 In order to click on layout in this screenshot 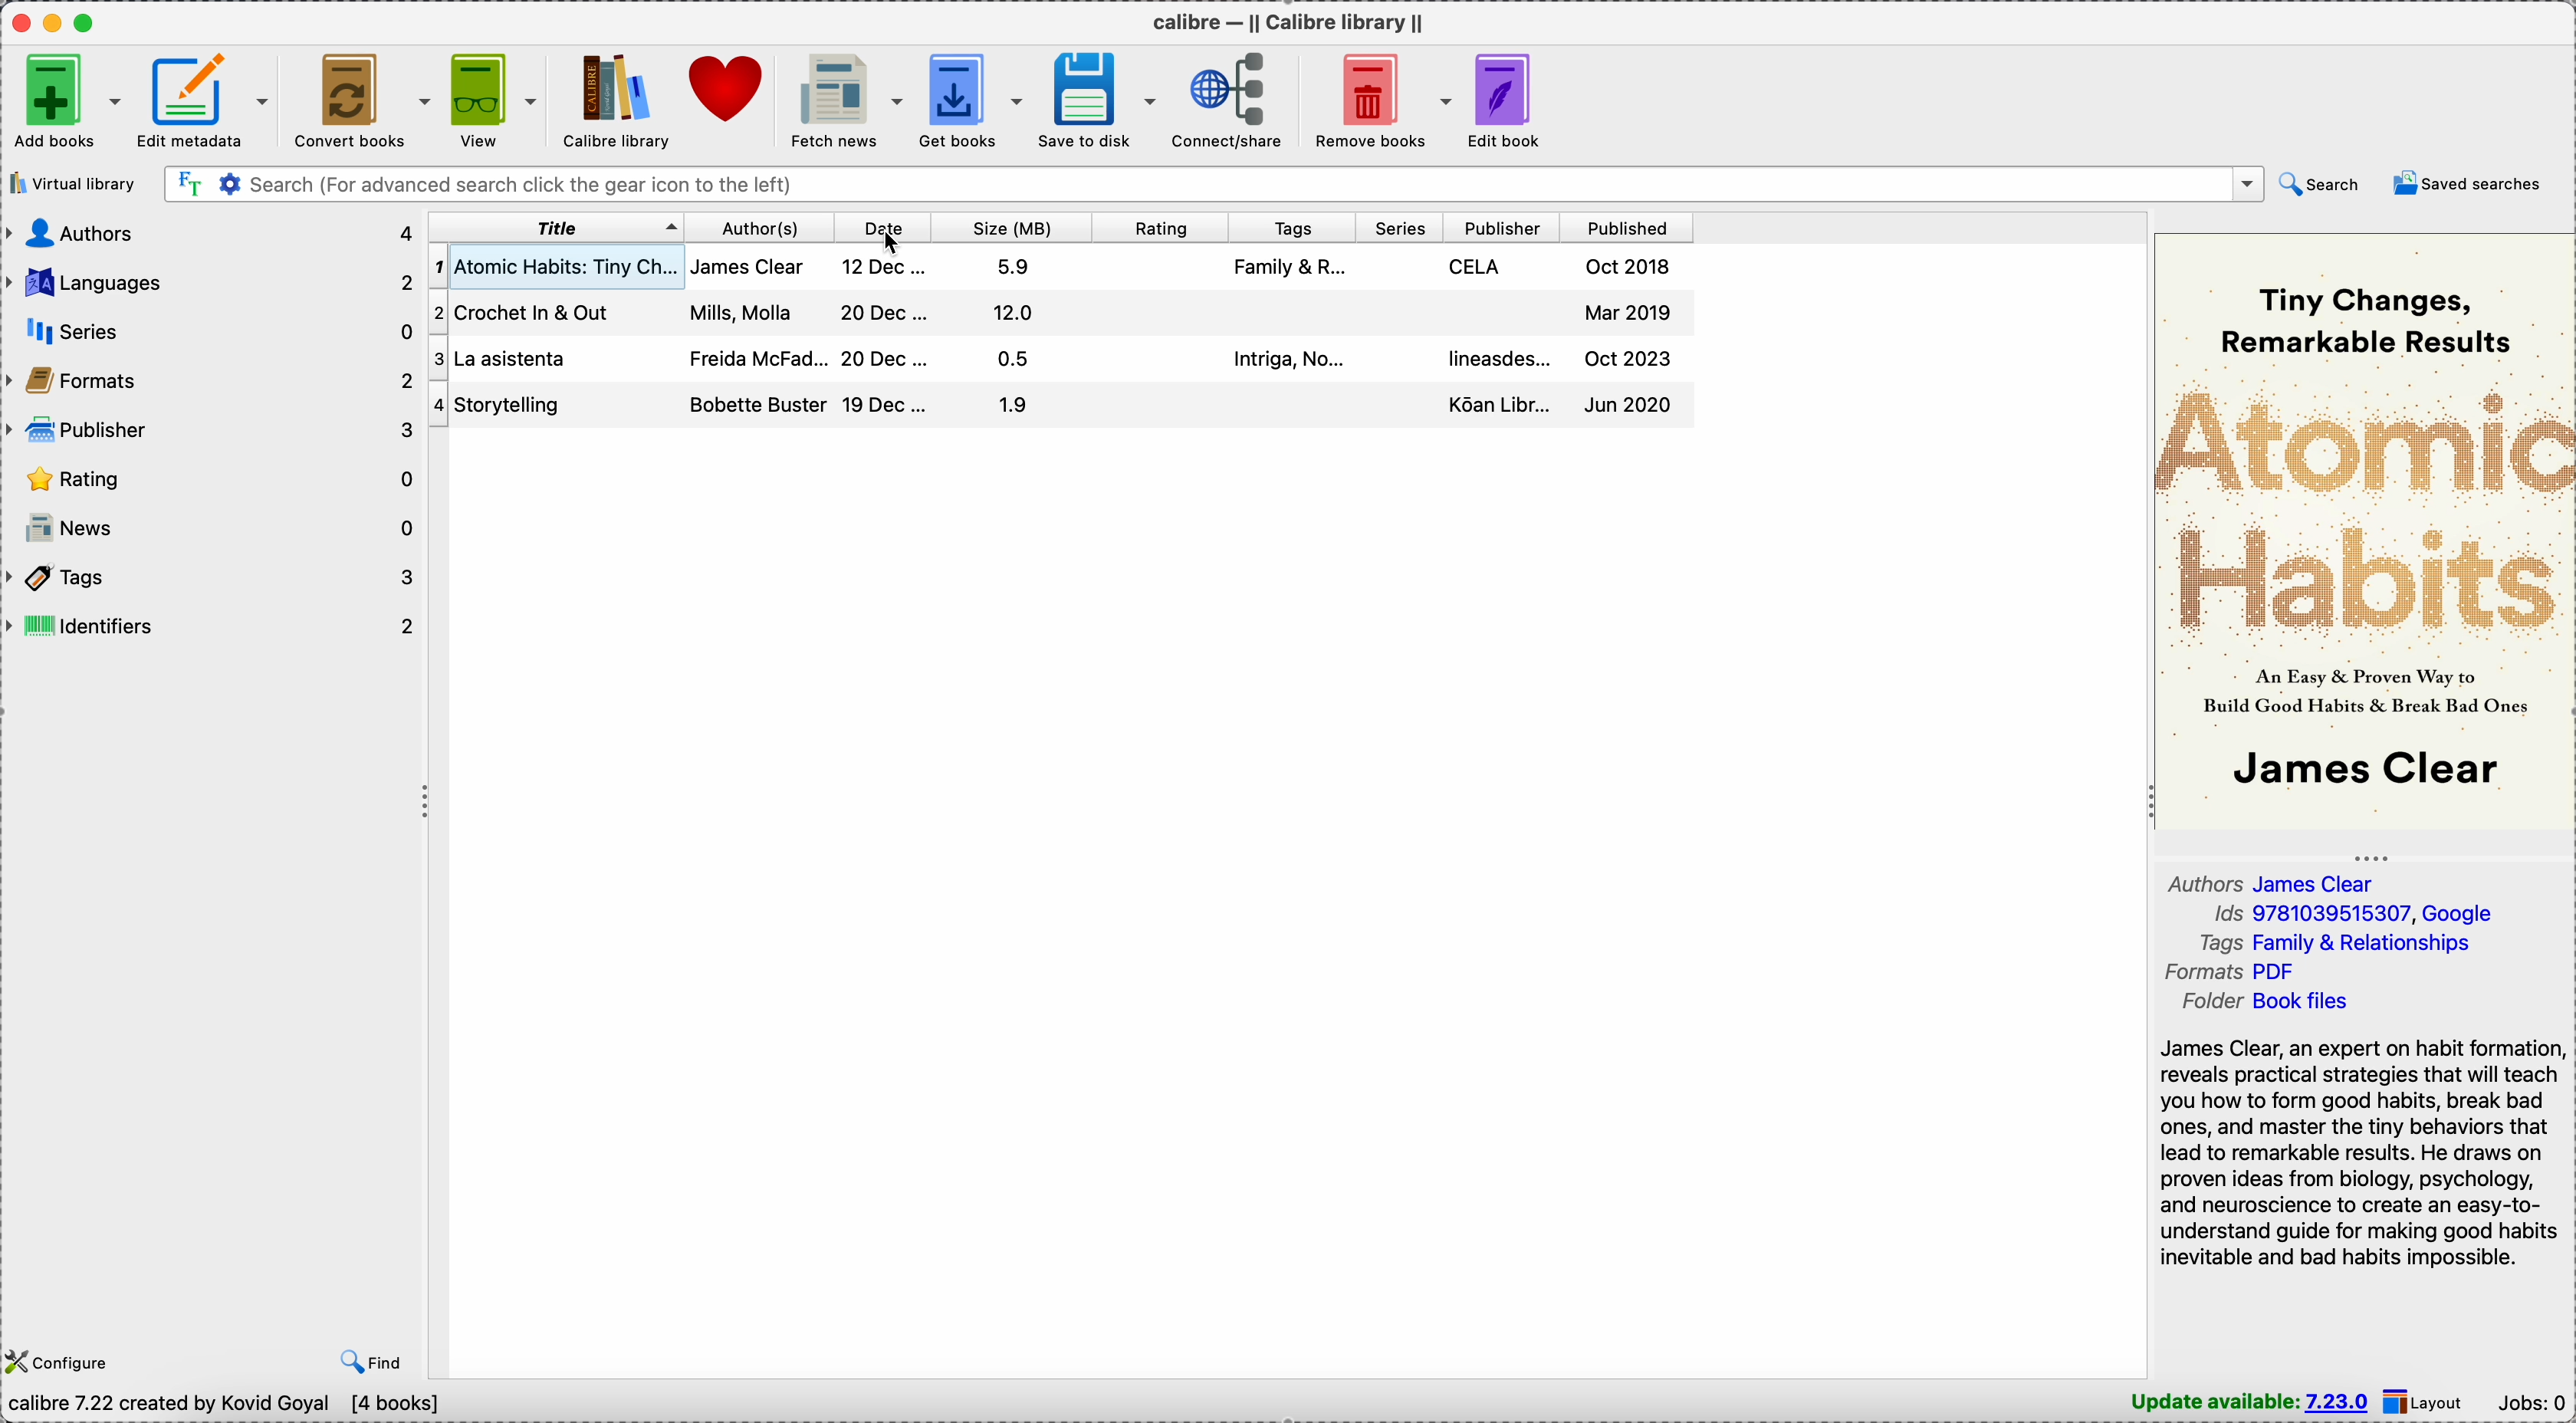, I will do `click(2428, 1403)`.